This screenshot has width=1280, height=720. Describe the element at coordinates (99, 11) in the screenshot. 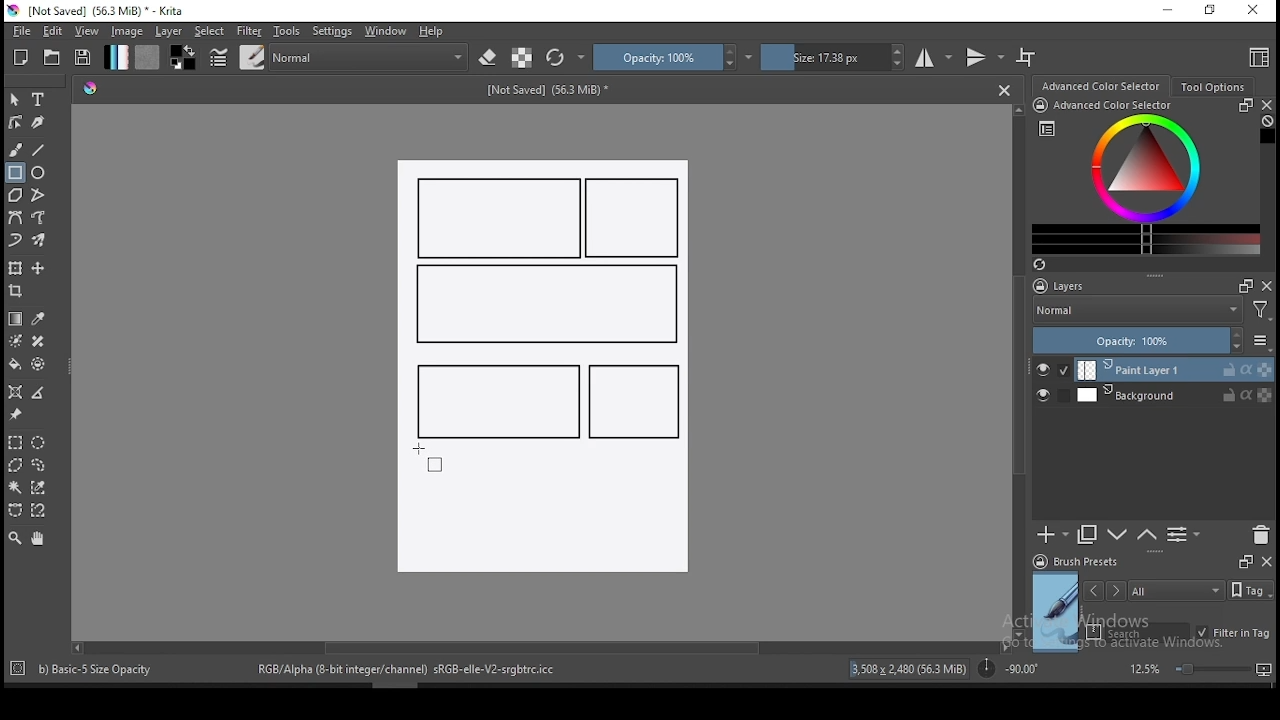

I see `icon and file name` at that location.